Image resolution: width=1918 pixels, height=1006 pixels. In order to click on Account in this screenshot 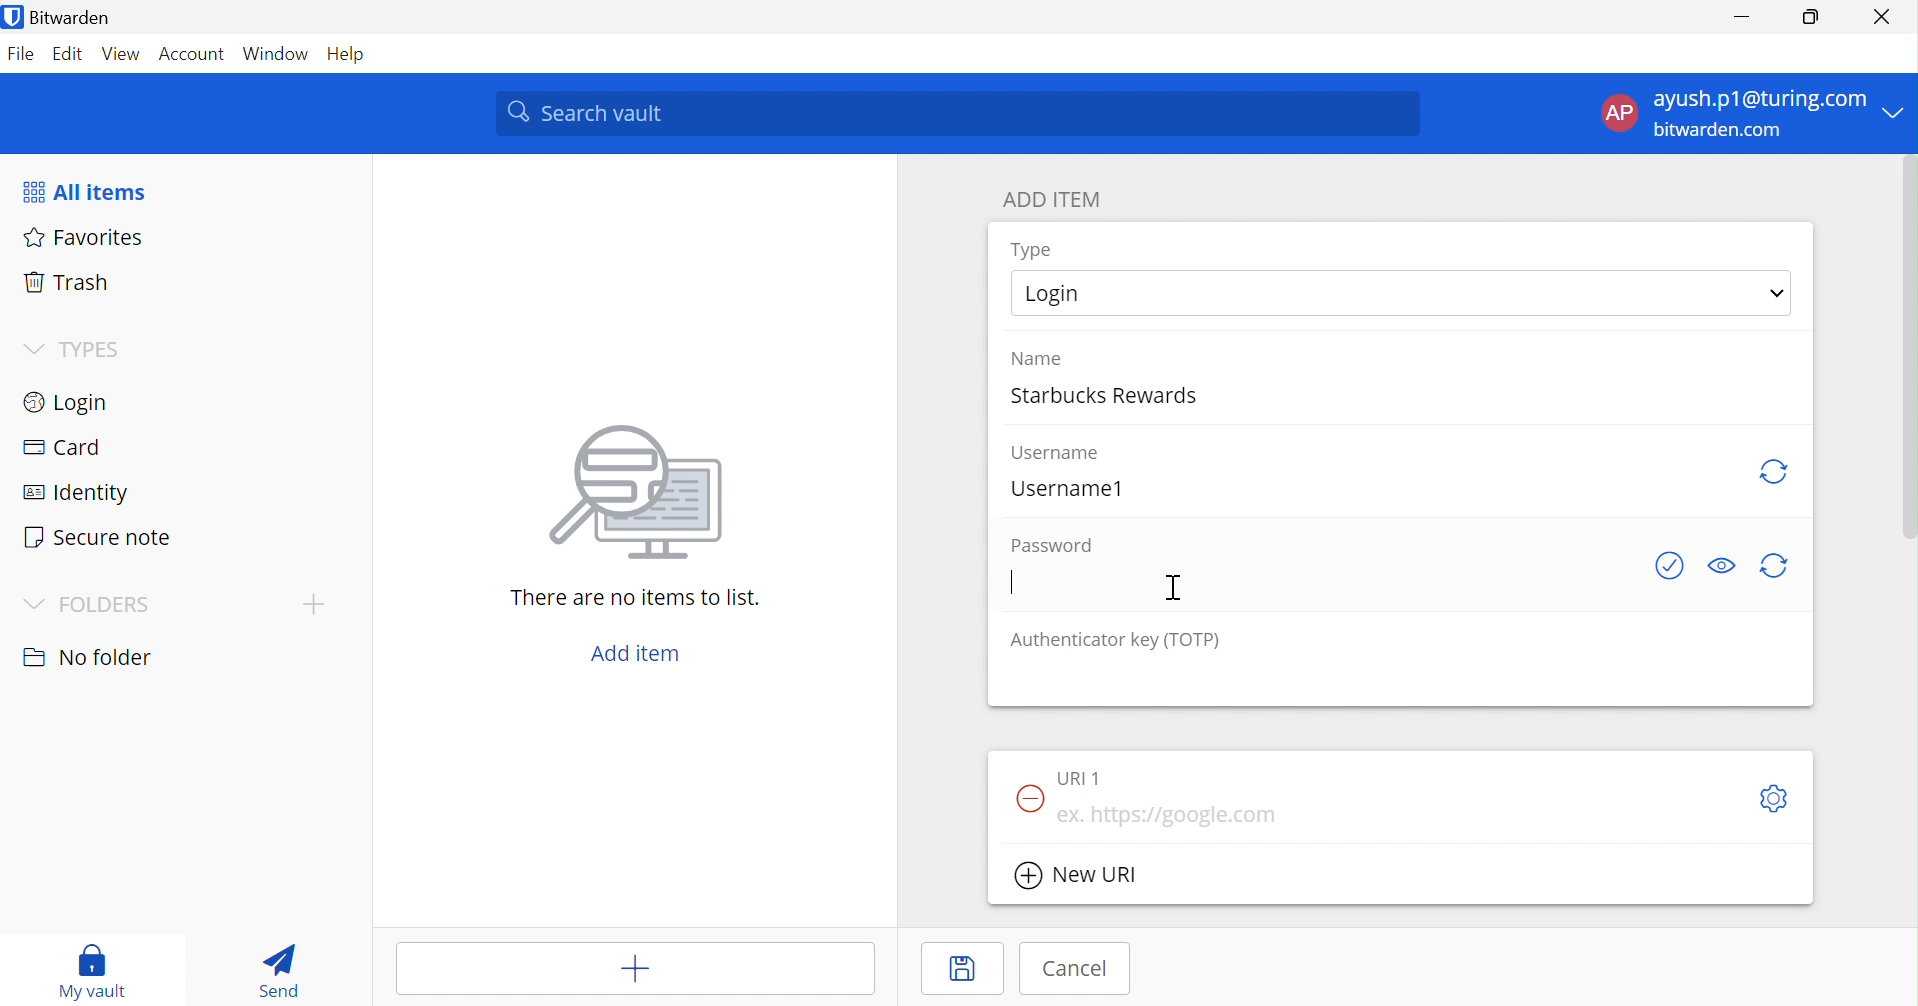, I will do `click(195, 54)`.